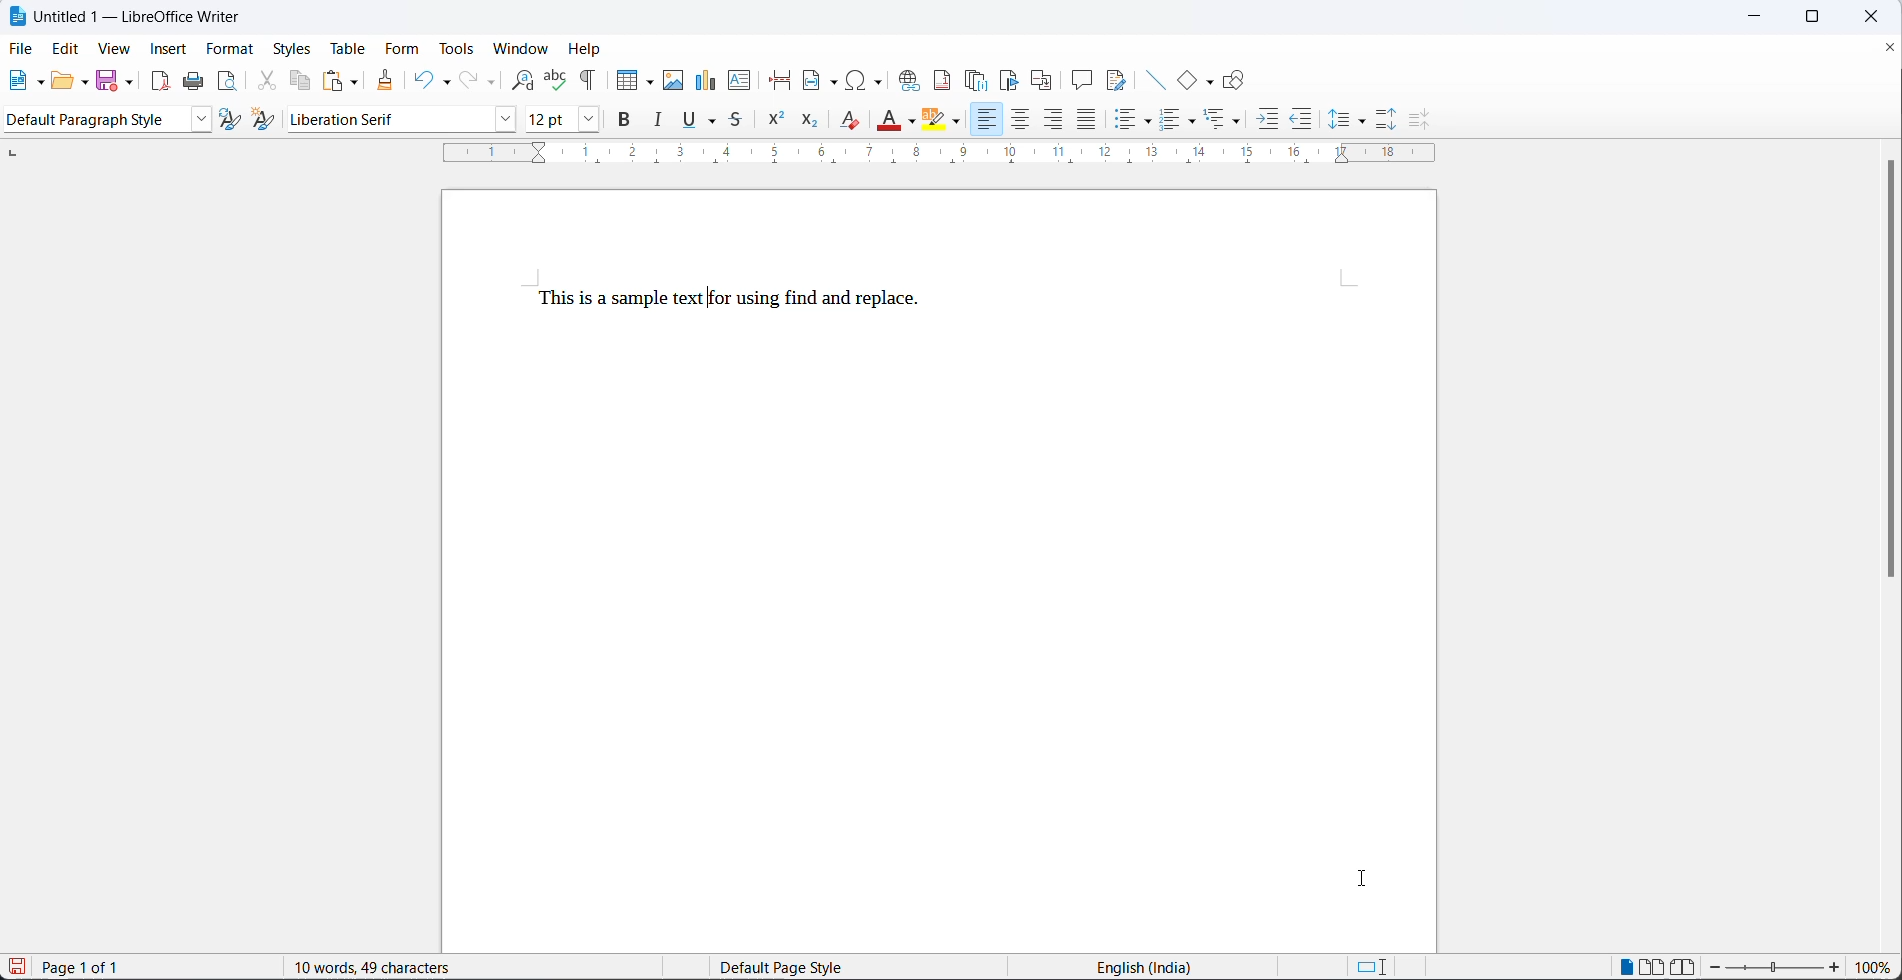 Image resolution: width=1902 pixels, height=980 pixels. What do you see at coordinates (870, 80) in the screenshot?
I see `insert special characters` at bounding box center [870, 80].